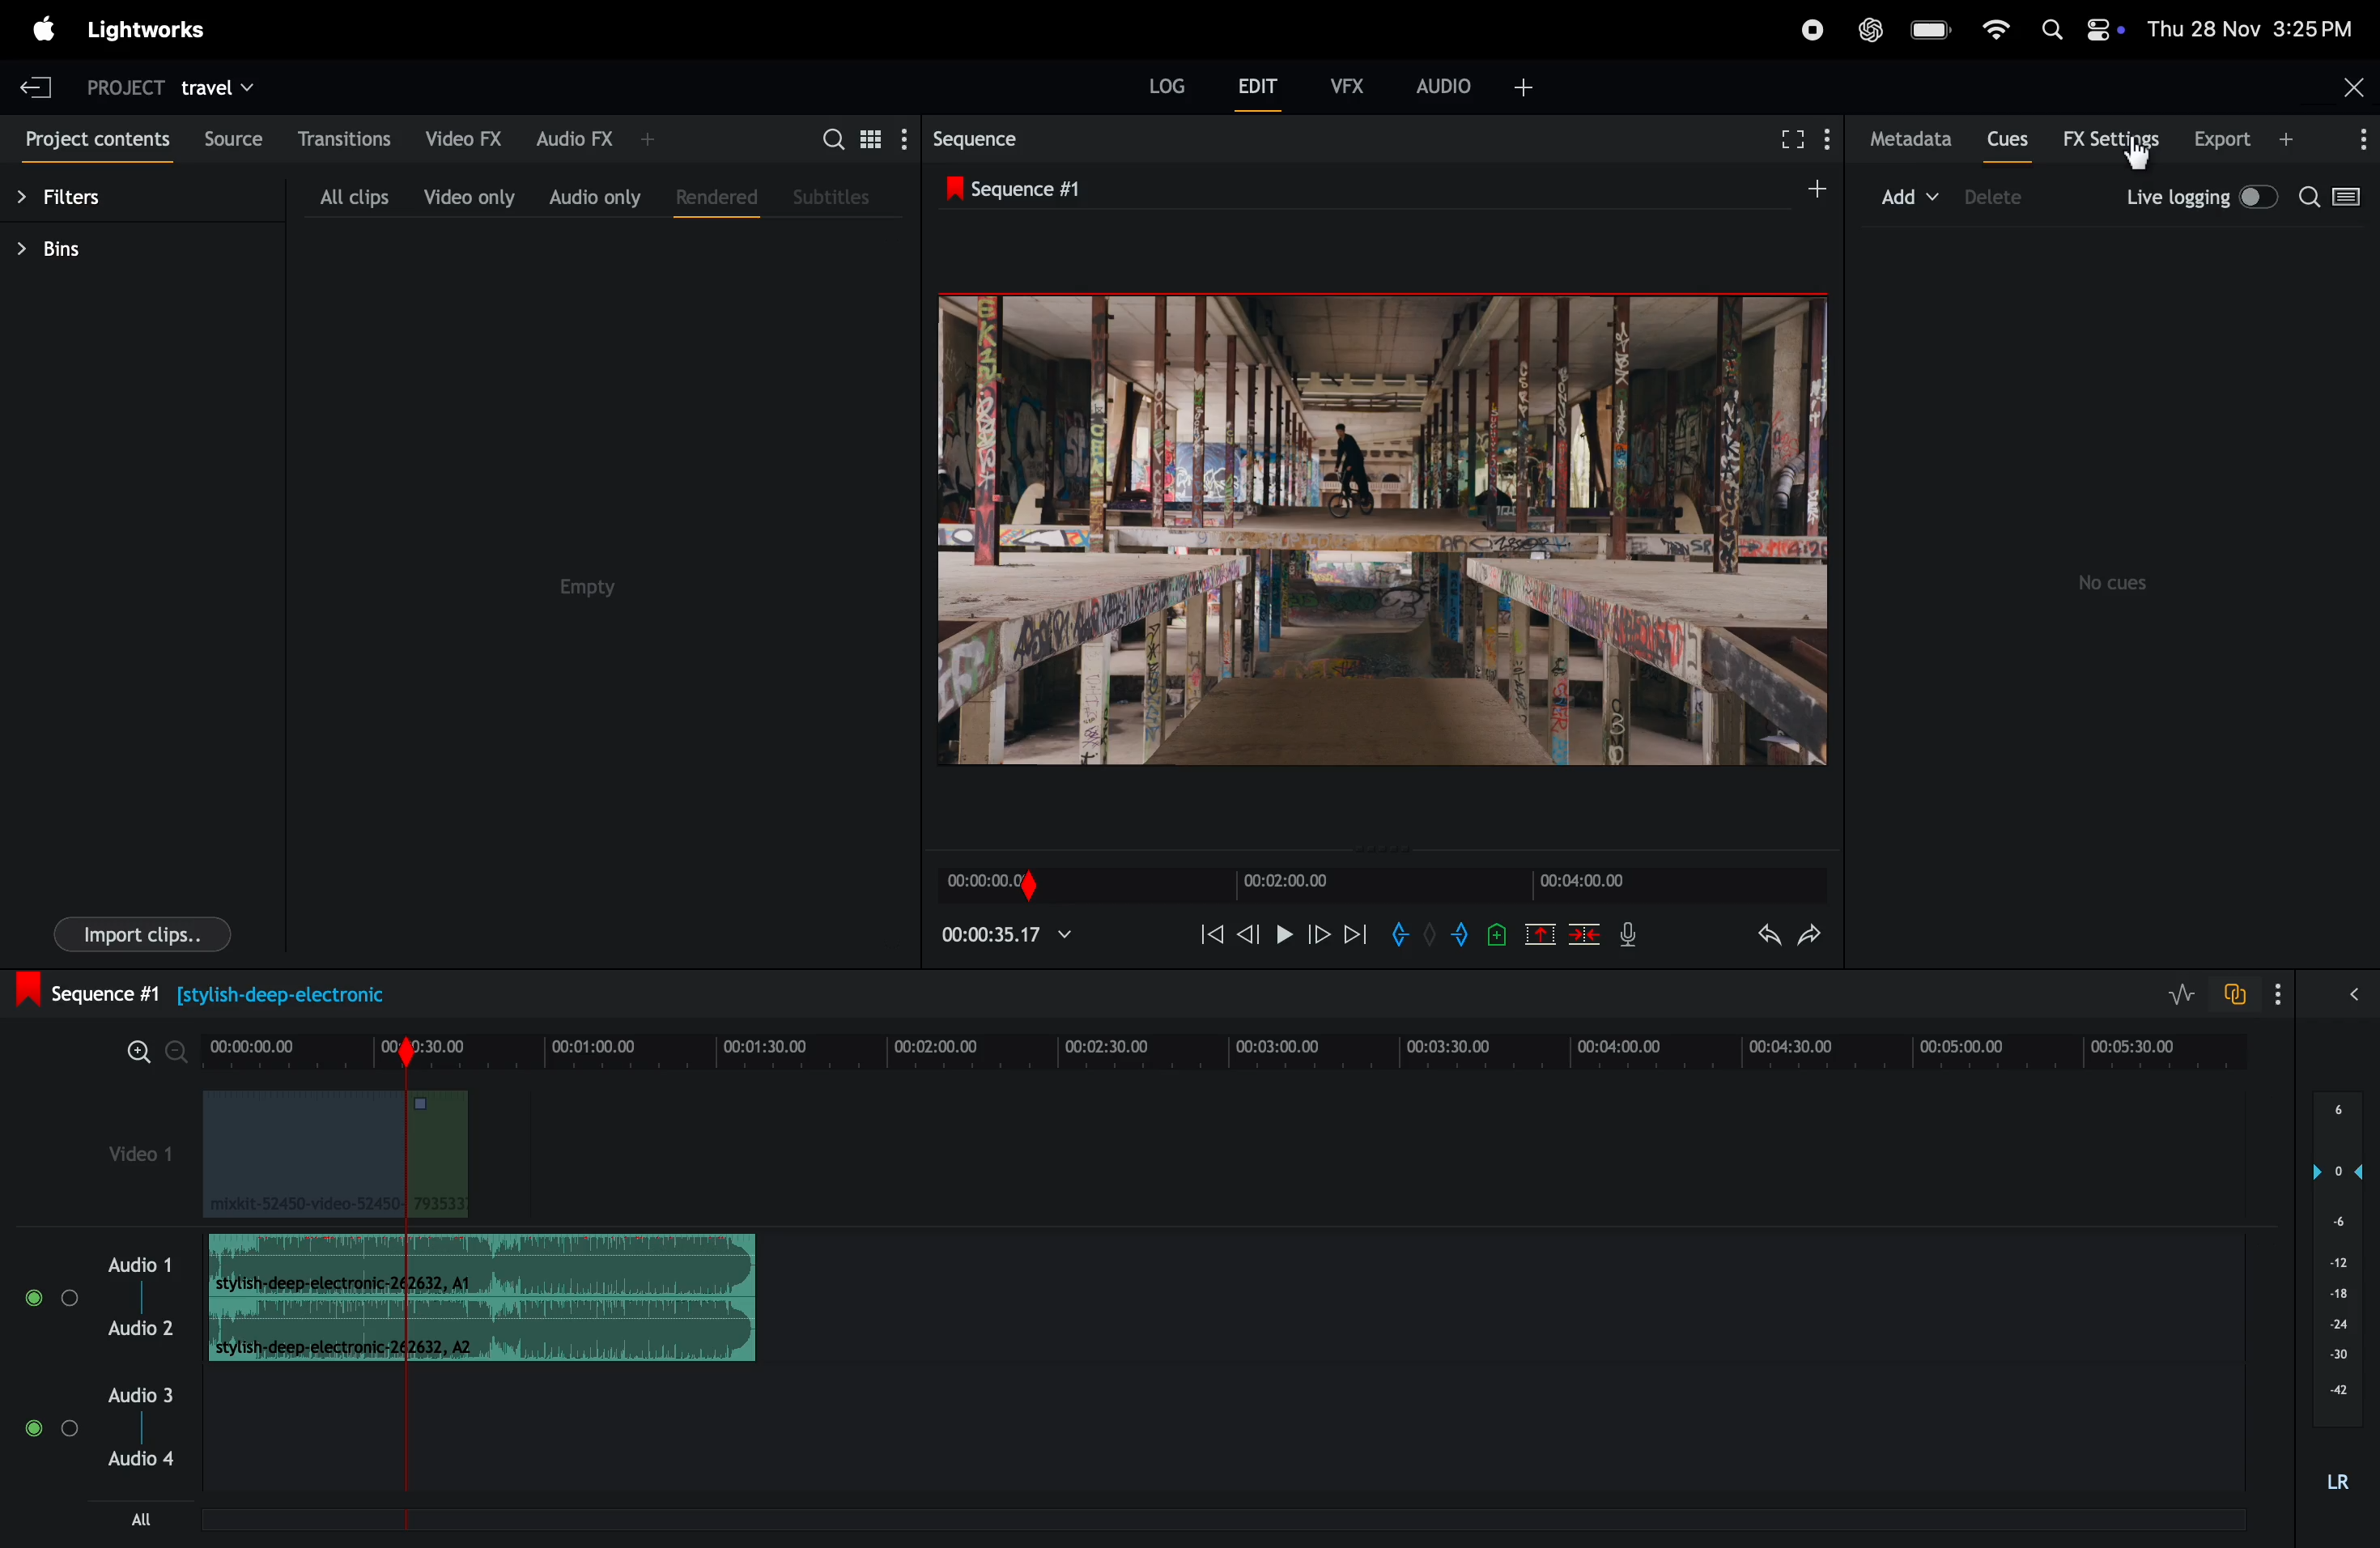 The height and width of the screenshot is (1548, 2380). I want to click on live logging, so click(2203, 197).